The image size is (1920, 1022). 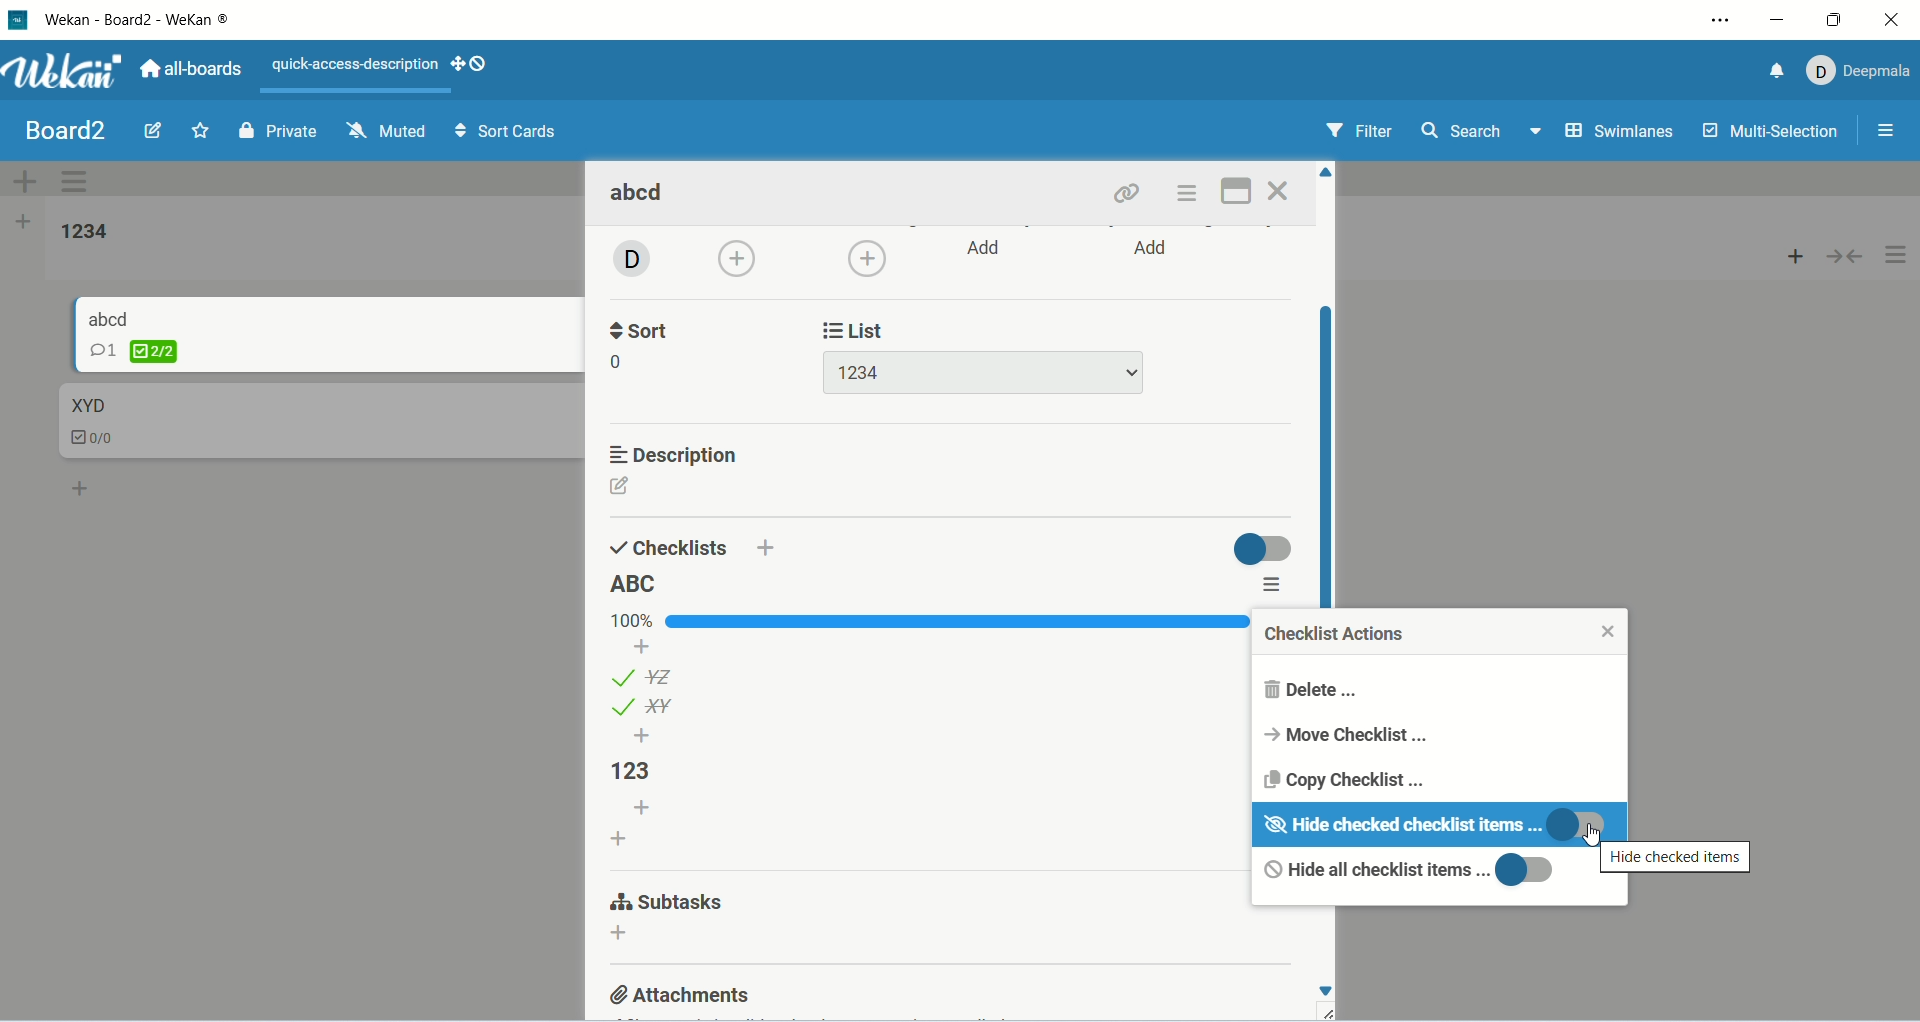 What do you see at coordinates (867, 258) in the screenshot?
I see `add` at bounding box center [867, 258].